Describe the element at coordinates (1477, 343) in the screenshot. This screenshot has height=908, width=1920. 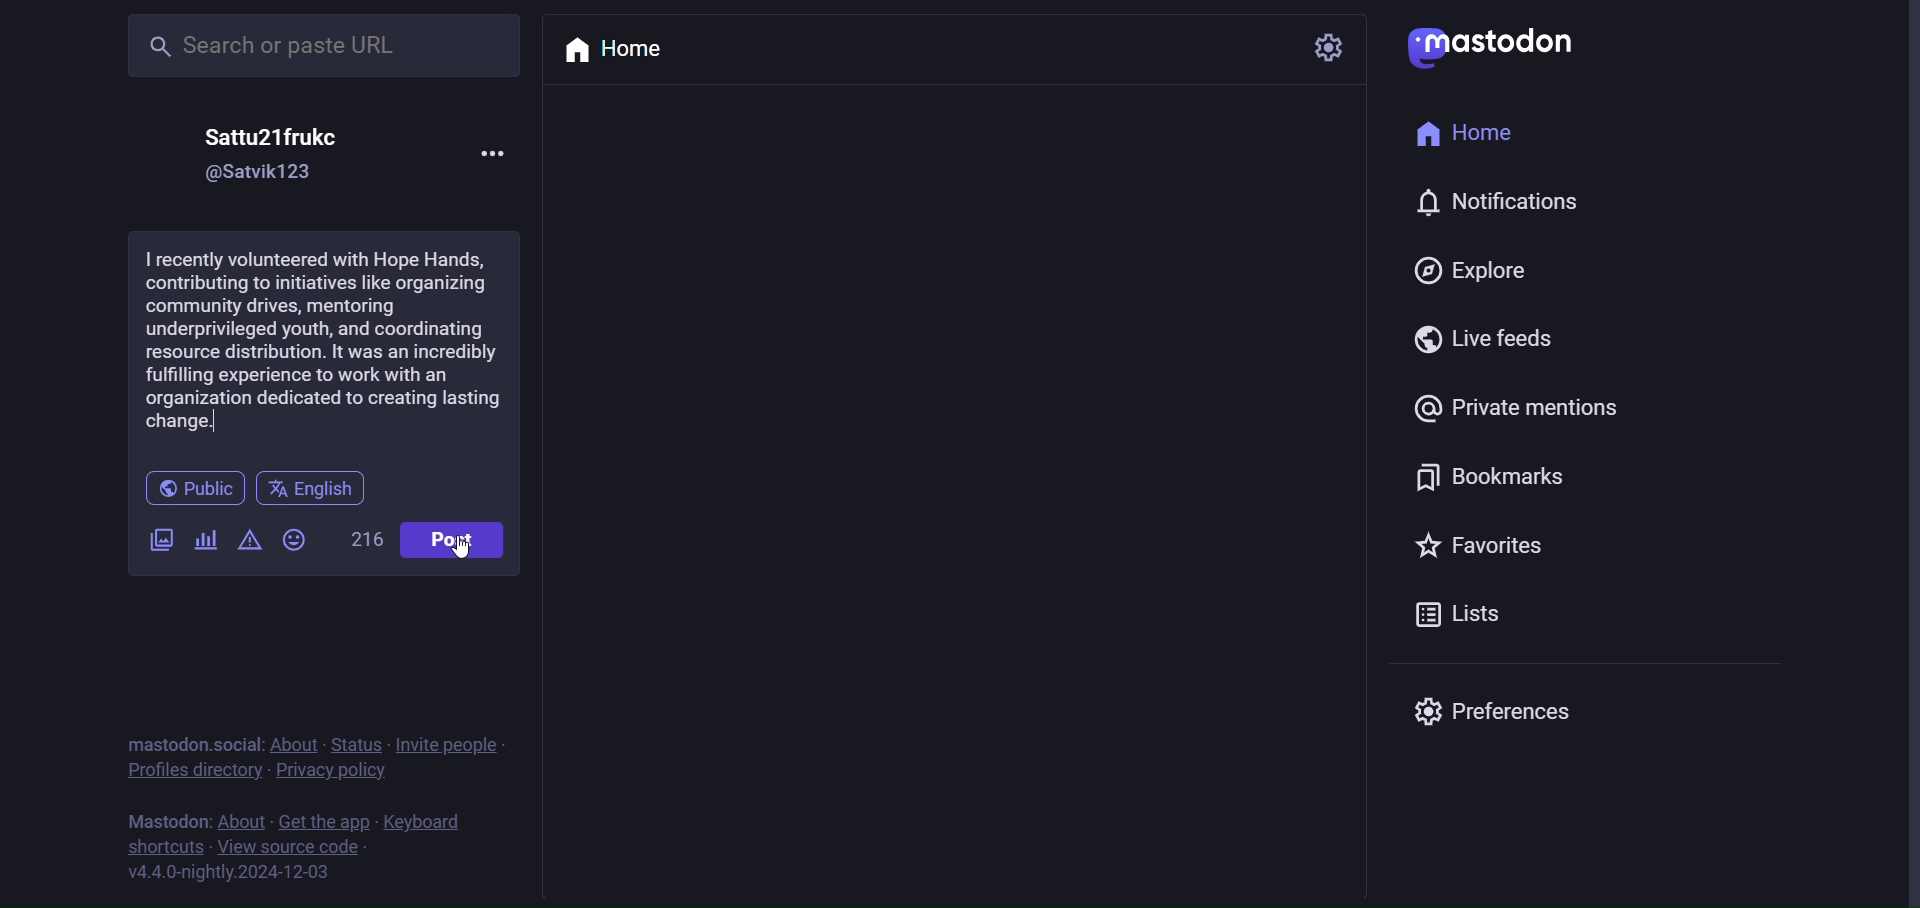
I see `live feeds` at that location.